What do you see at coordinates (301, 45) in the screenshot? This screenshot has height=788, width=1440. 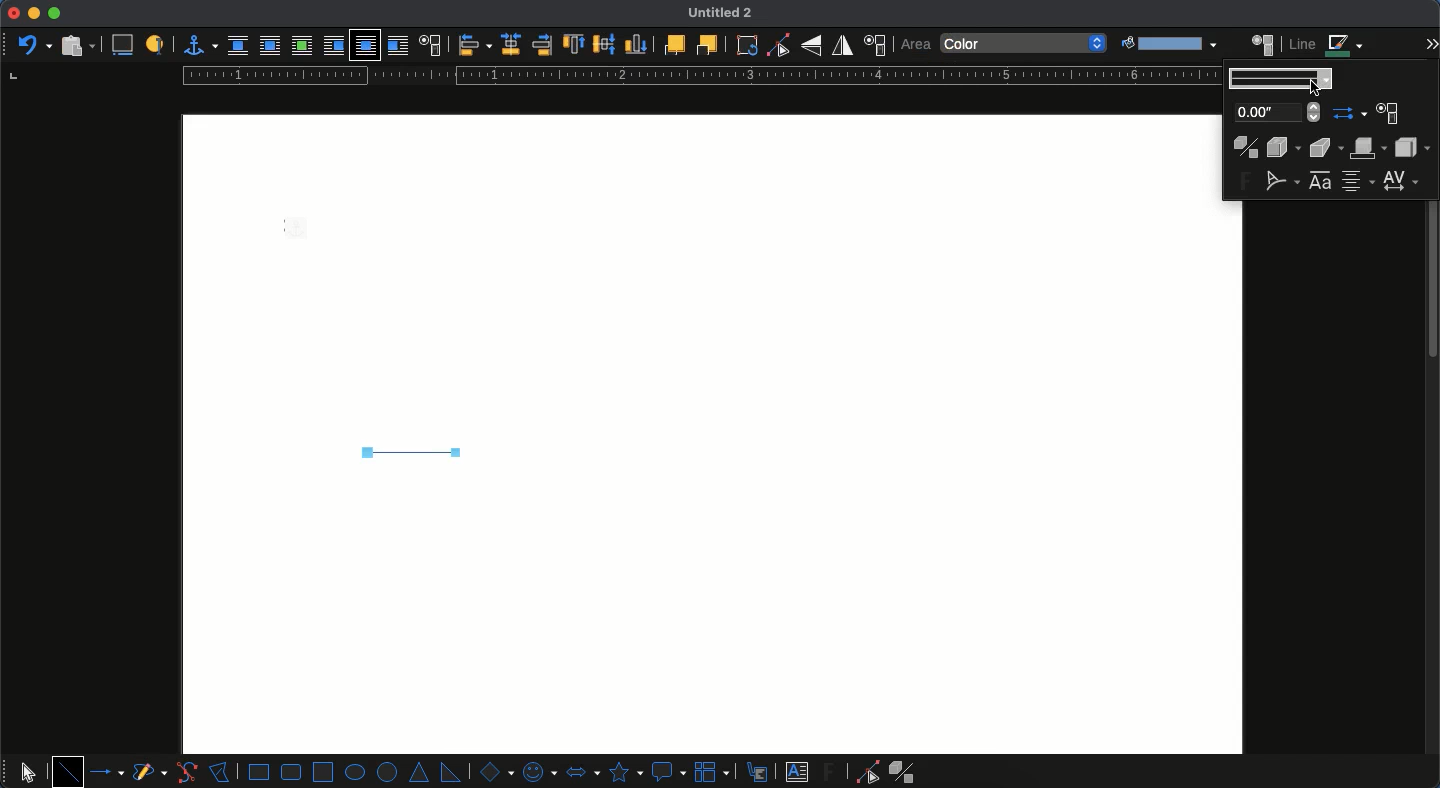 I see `optimal` at bounding box center [301, 45].